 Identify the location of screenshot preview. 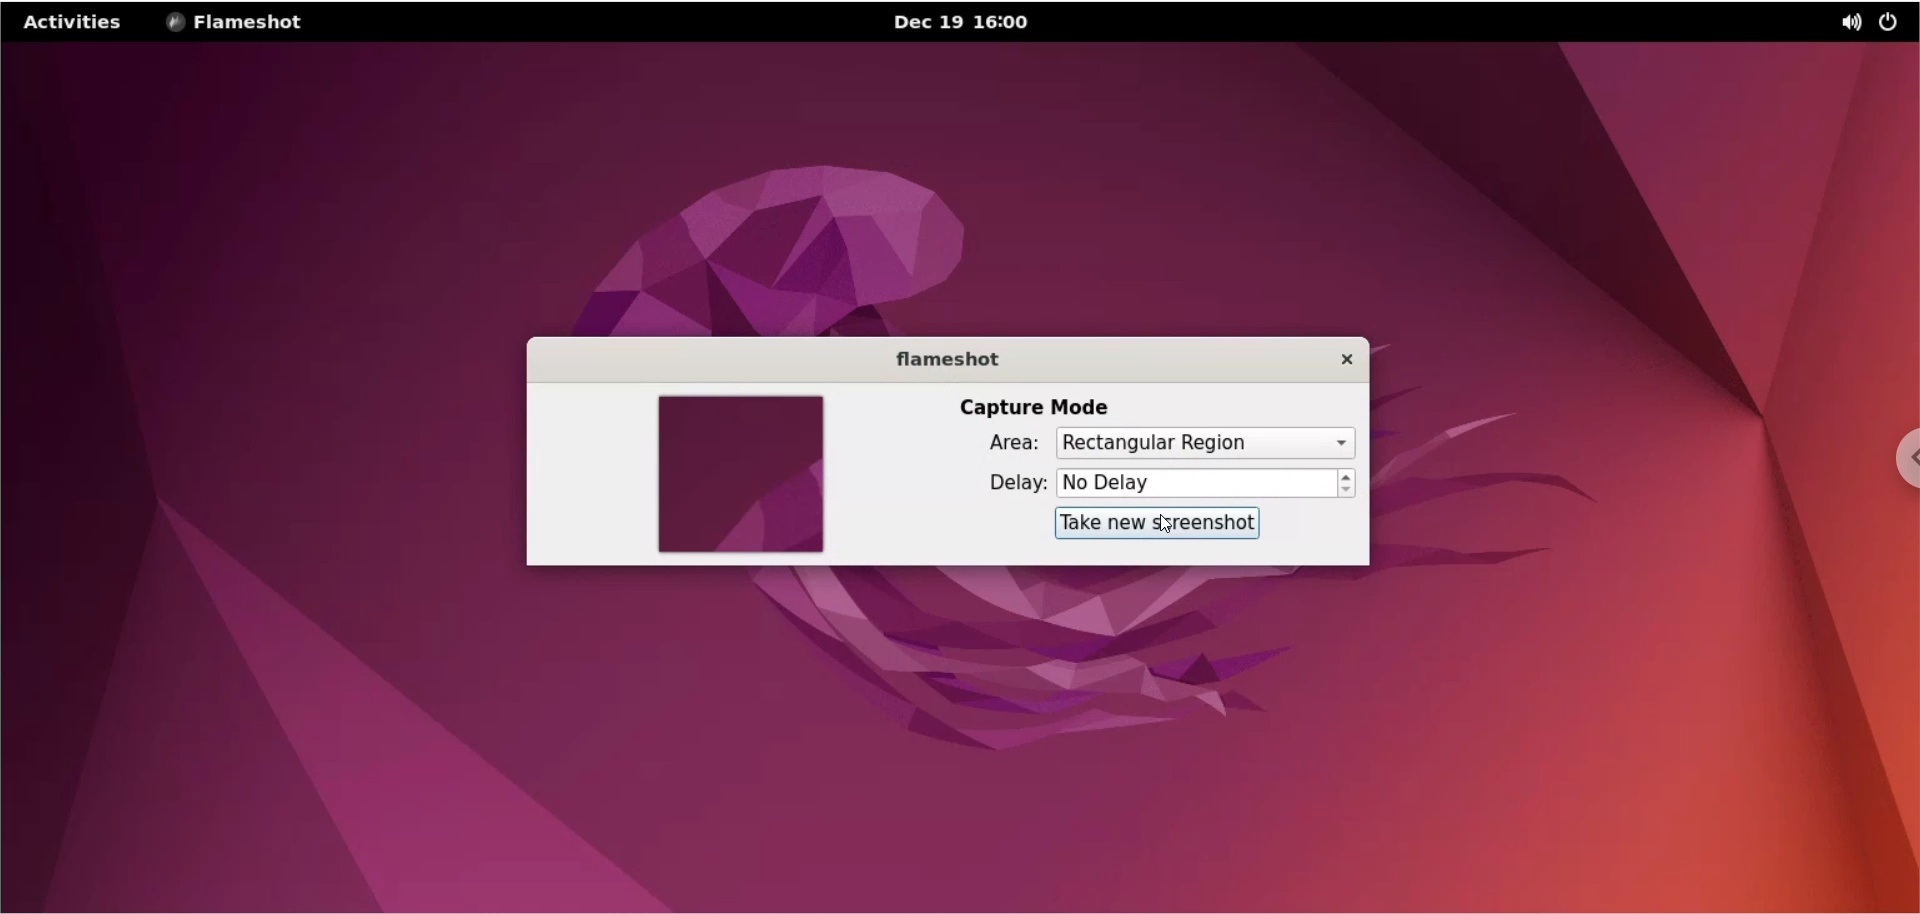
(740, 478).